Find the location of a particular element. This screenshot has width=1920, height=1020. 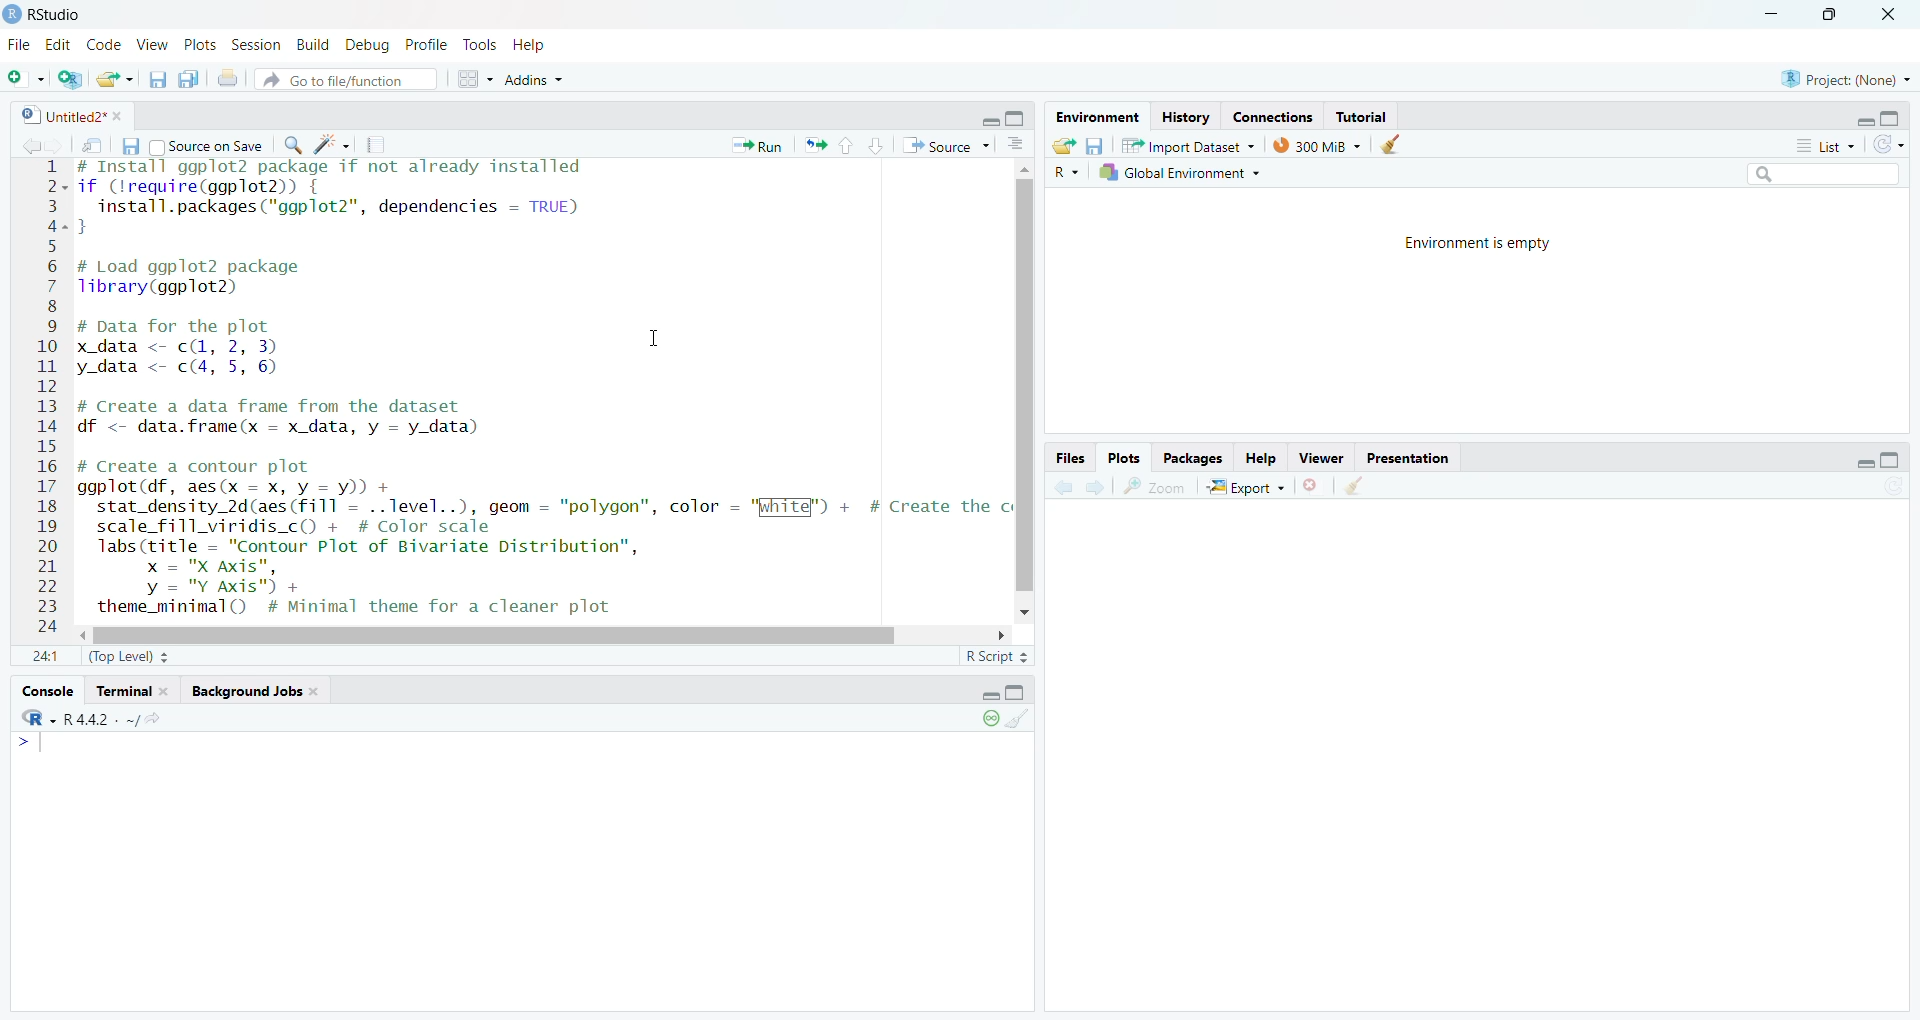

Environment is located at coordinates (1095, 117).